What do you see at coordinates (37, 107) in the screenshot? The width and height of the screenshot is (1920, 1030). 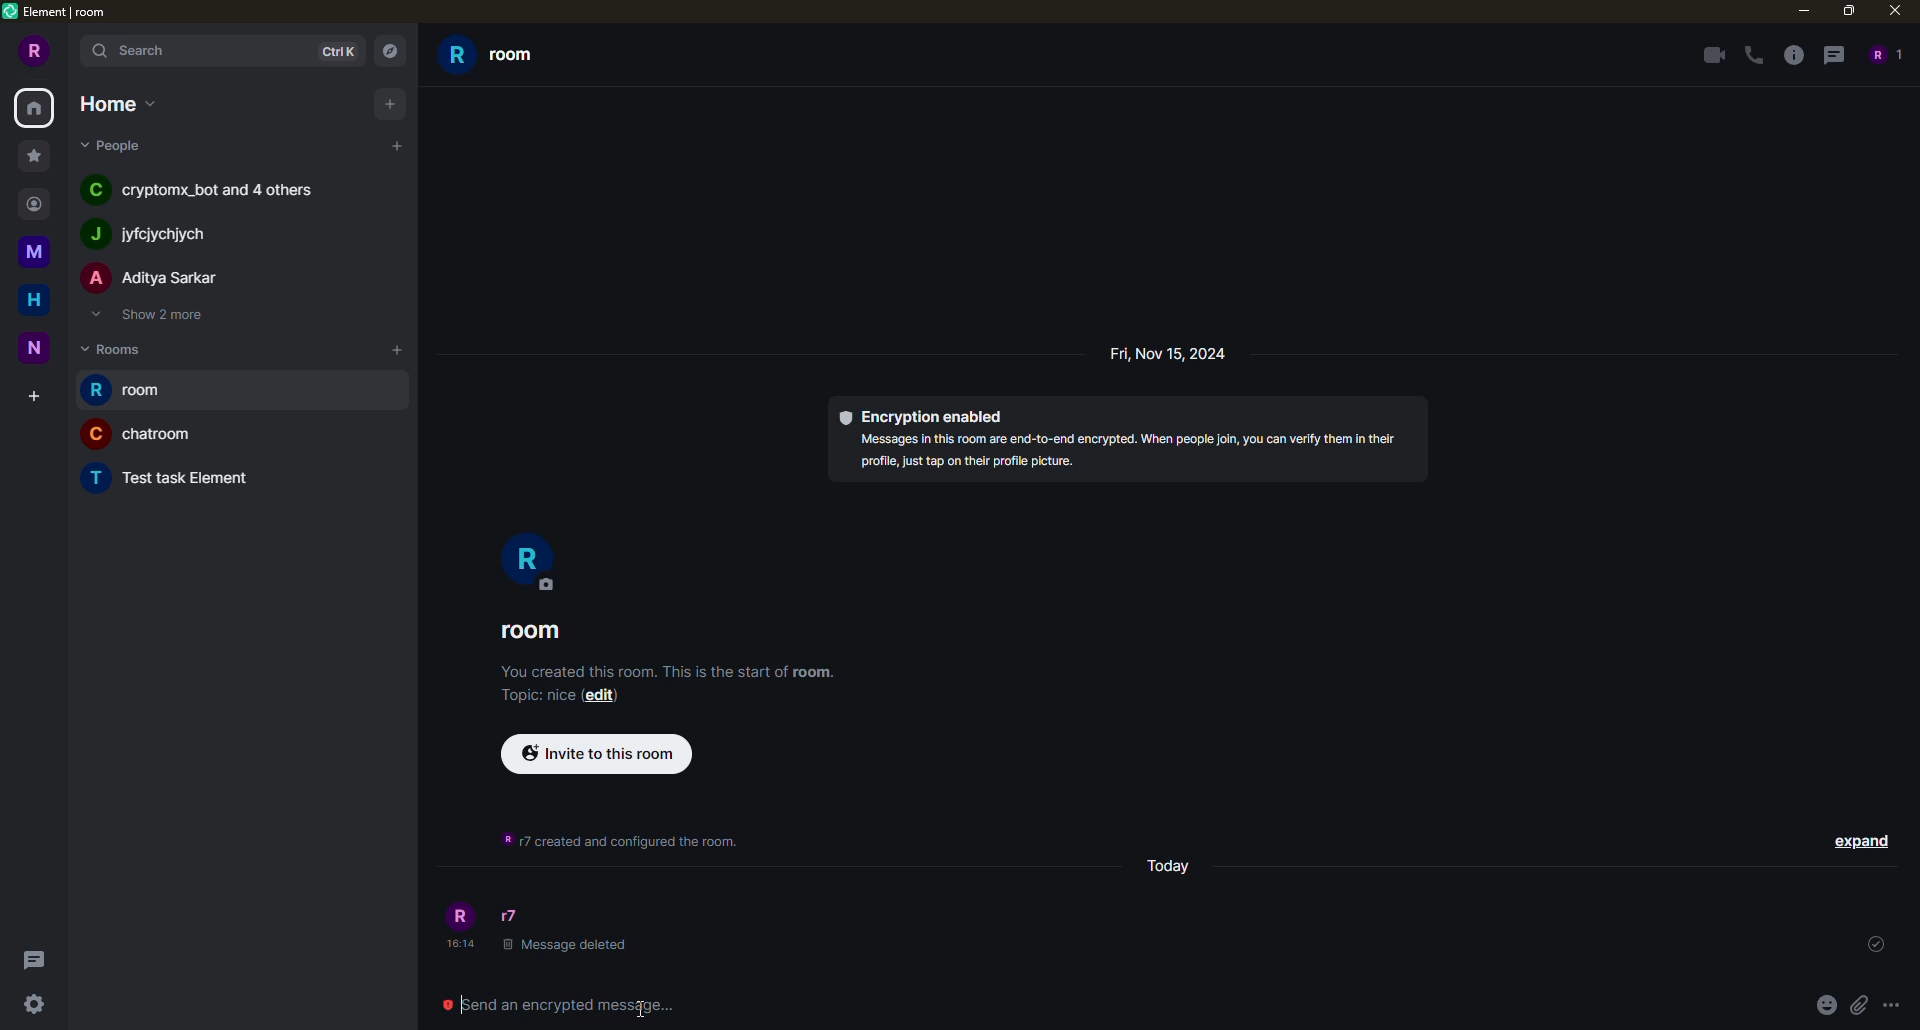 I see `home` at bounding box center [37, 107].